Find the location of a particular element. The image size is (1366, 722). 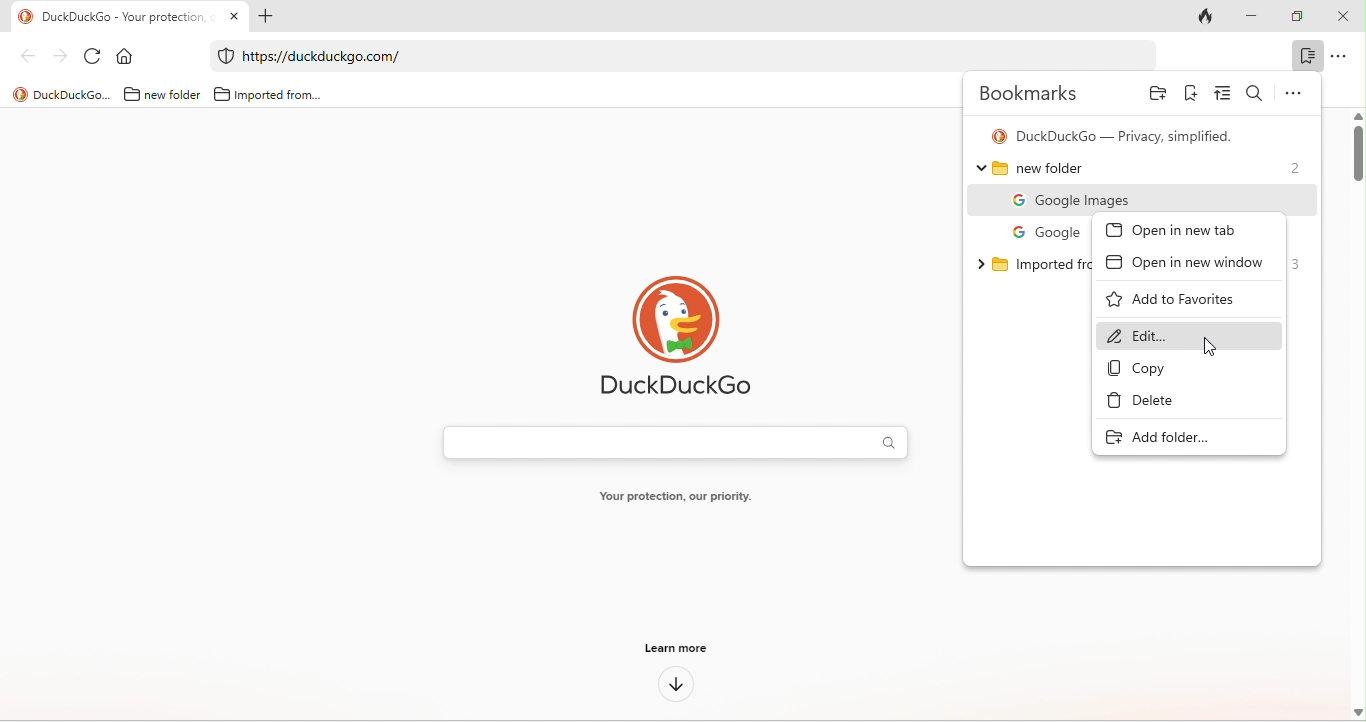

option is located at coordinates (1340, 57).